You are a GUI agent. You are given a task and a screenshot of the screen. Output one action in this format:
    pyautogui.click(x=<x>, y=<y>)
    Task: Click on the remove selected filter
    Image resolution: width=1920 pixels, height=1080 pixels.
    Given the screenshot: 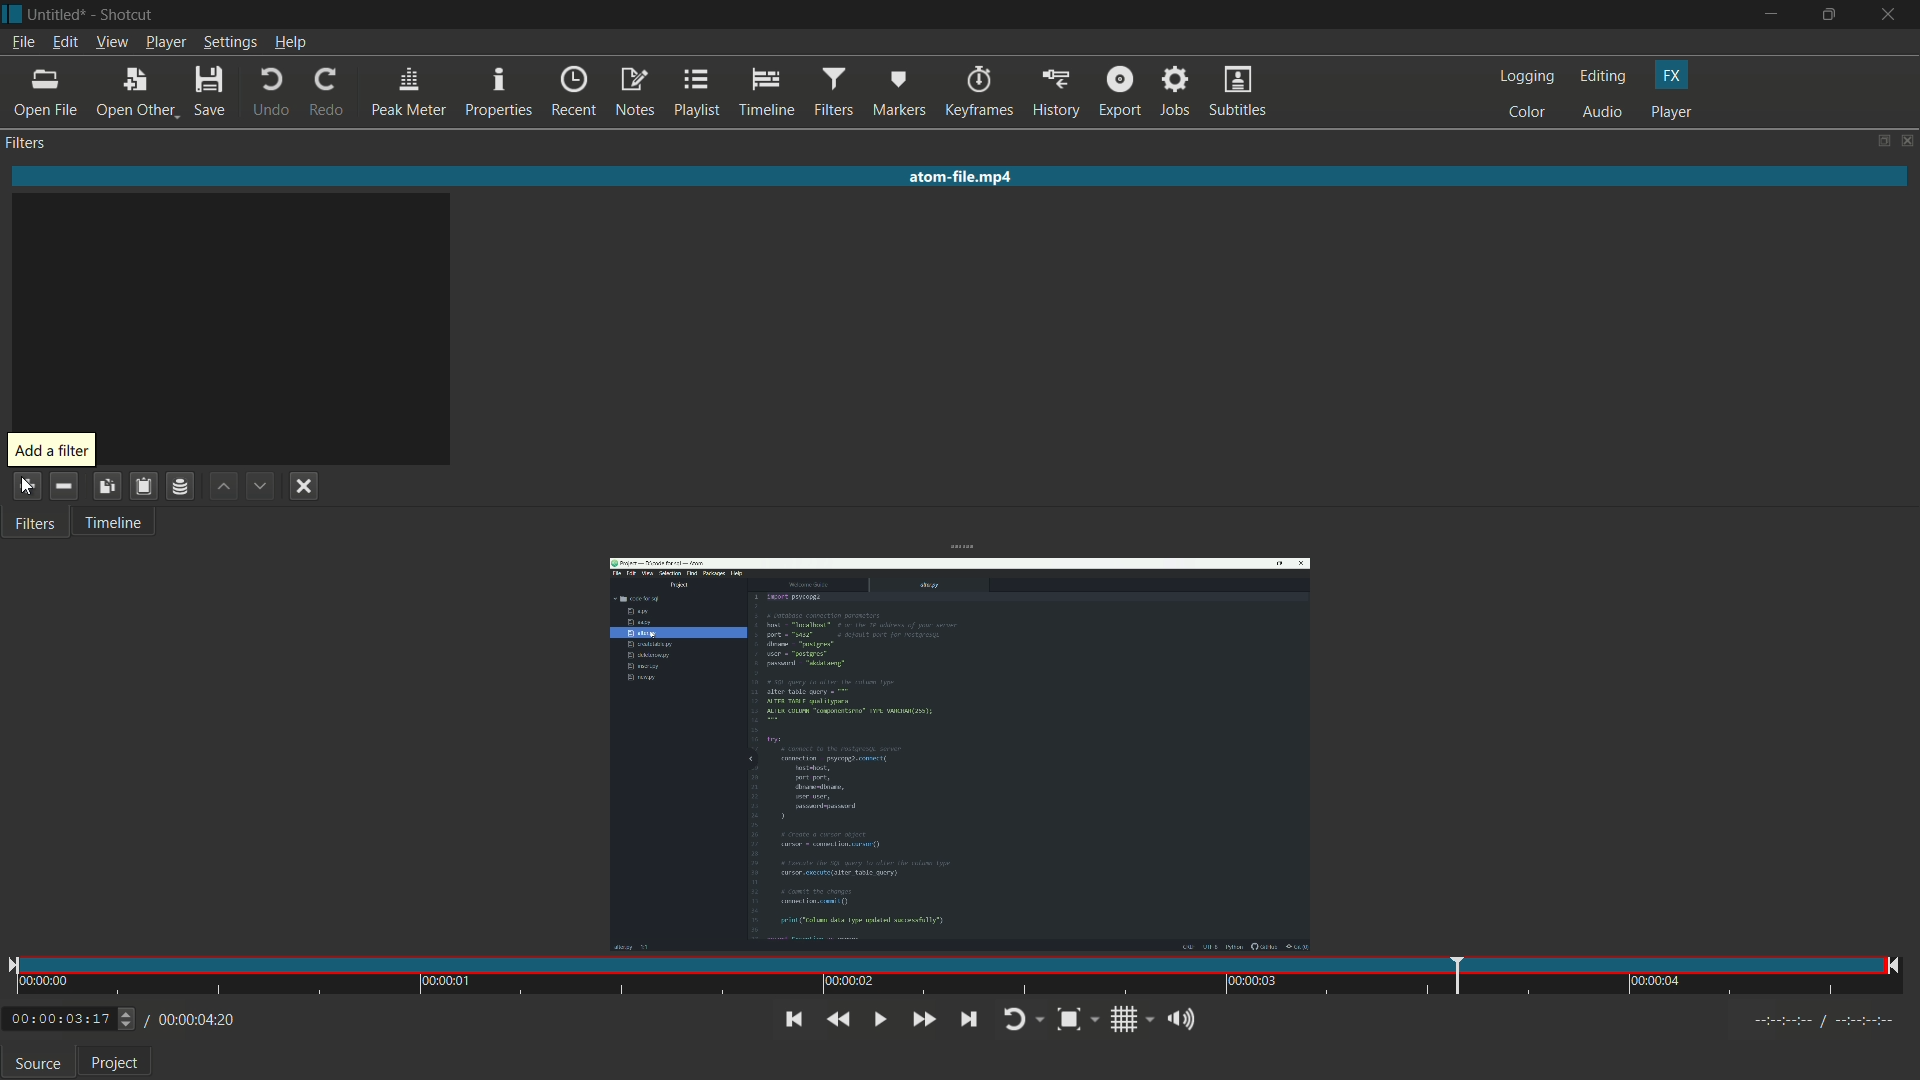 What is the action you would take?
    pyautogui.click(x=64, y=485)
    